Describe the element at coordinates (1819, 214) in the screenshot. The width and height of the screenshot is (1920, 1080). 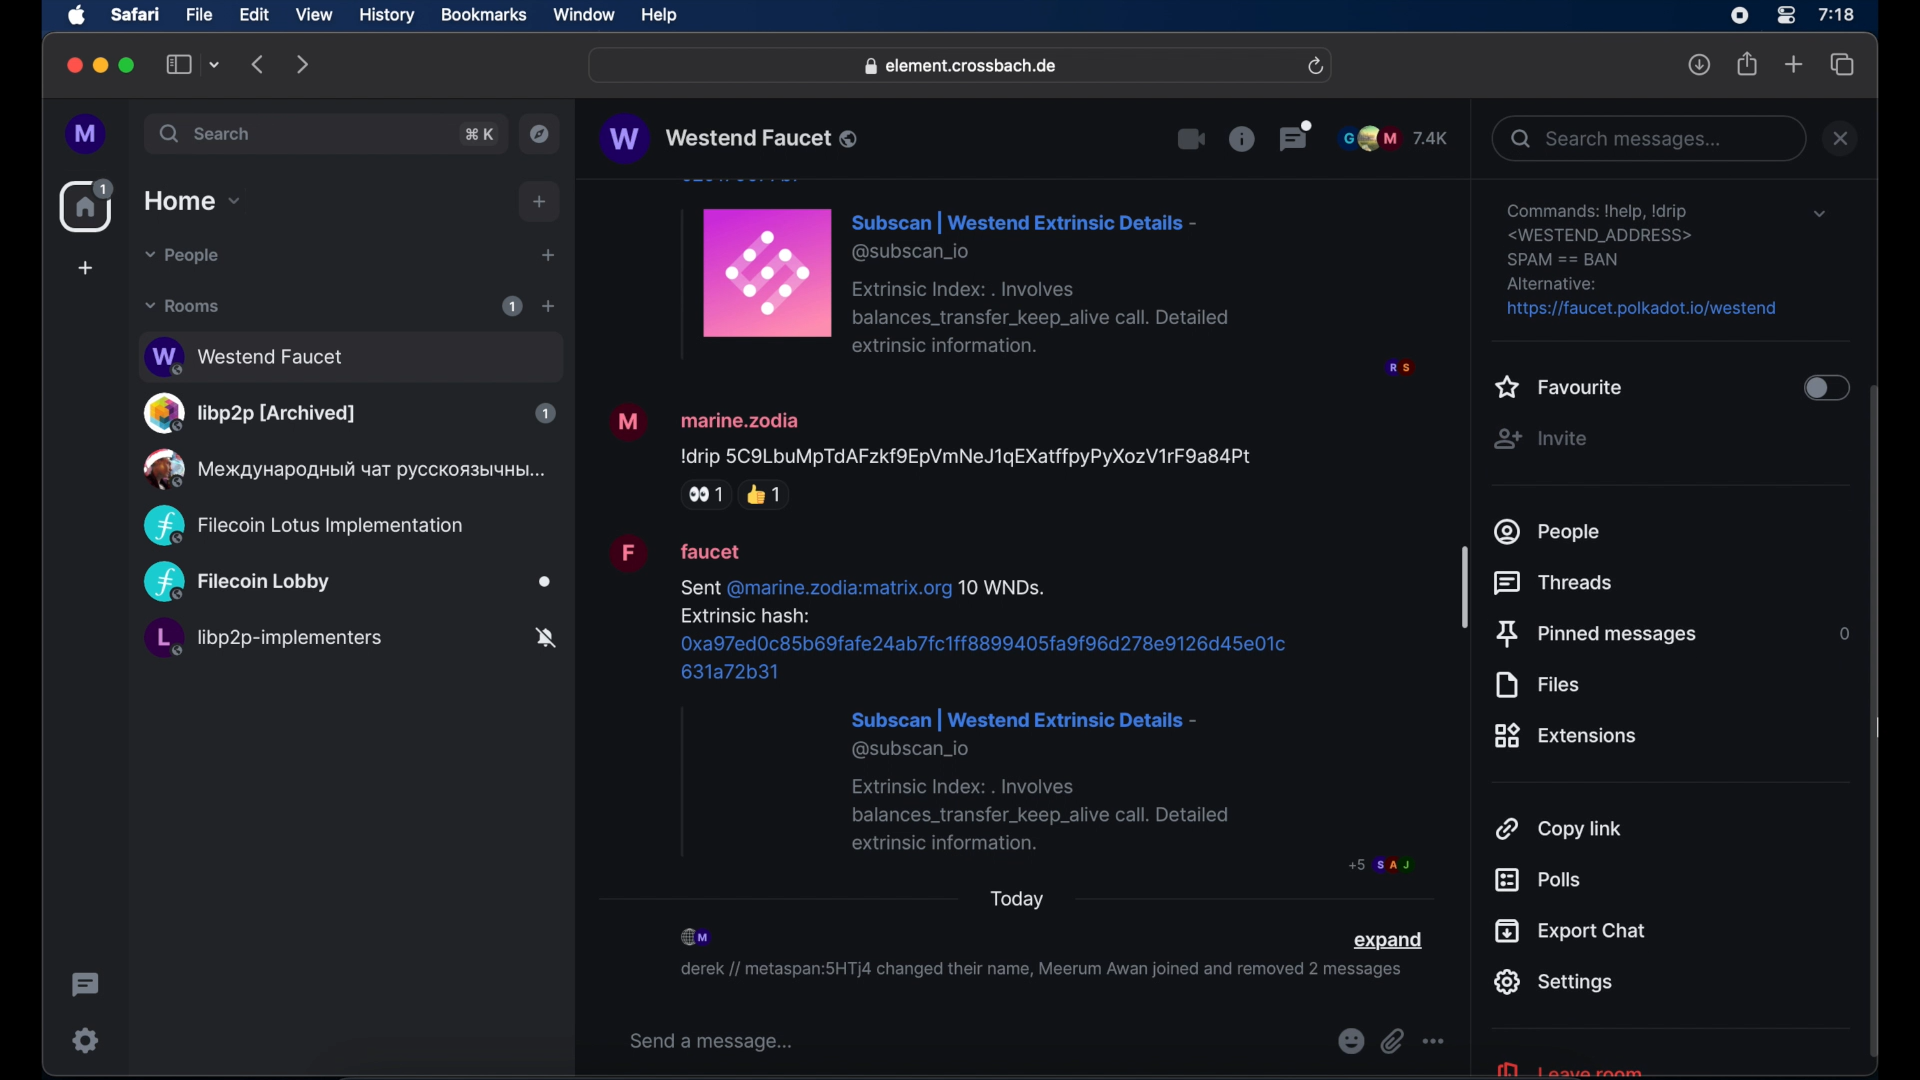
I see `dropdown` at that location.